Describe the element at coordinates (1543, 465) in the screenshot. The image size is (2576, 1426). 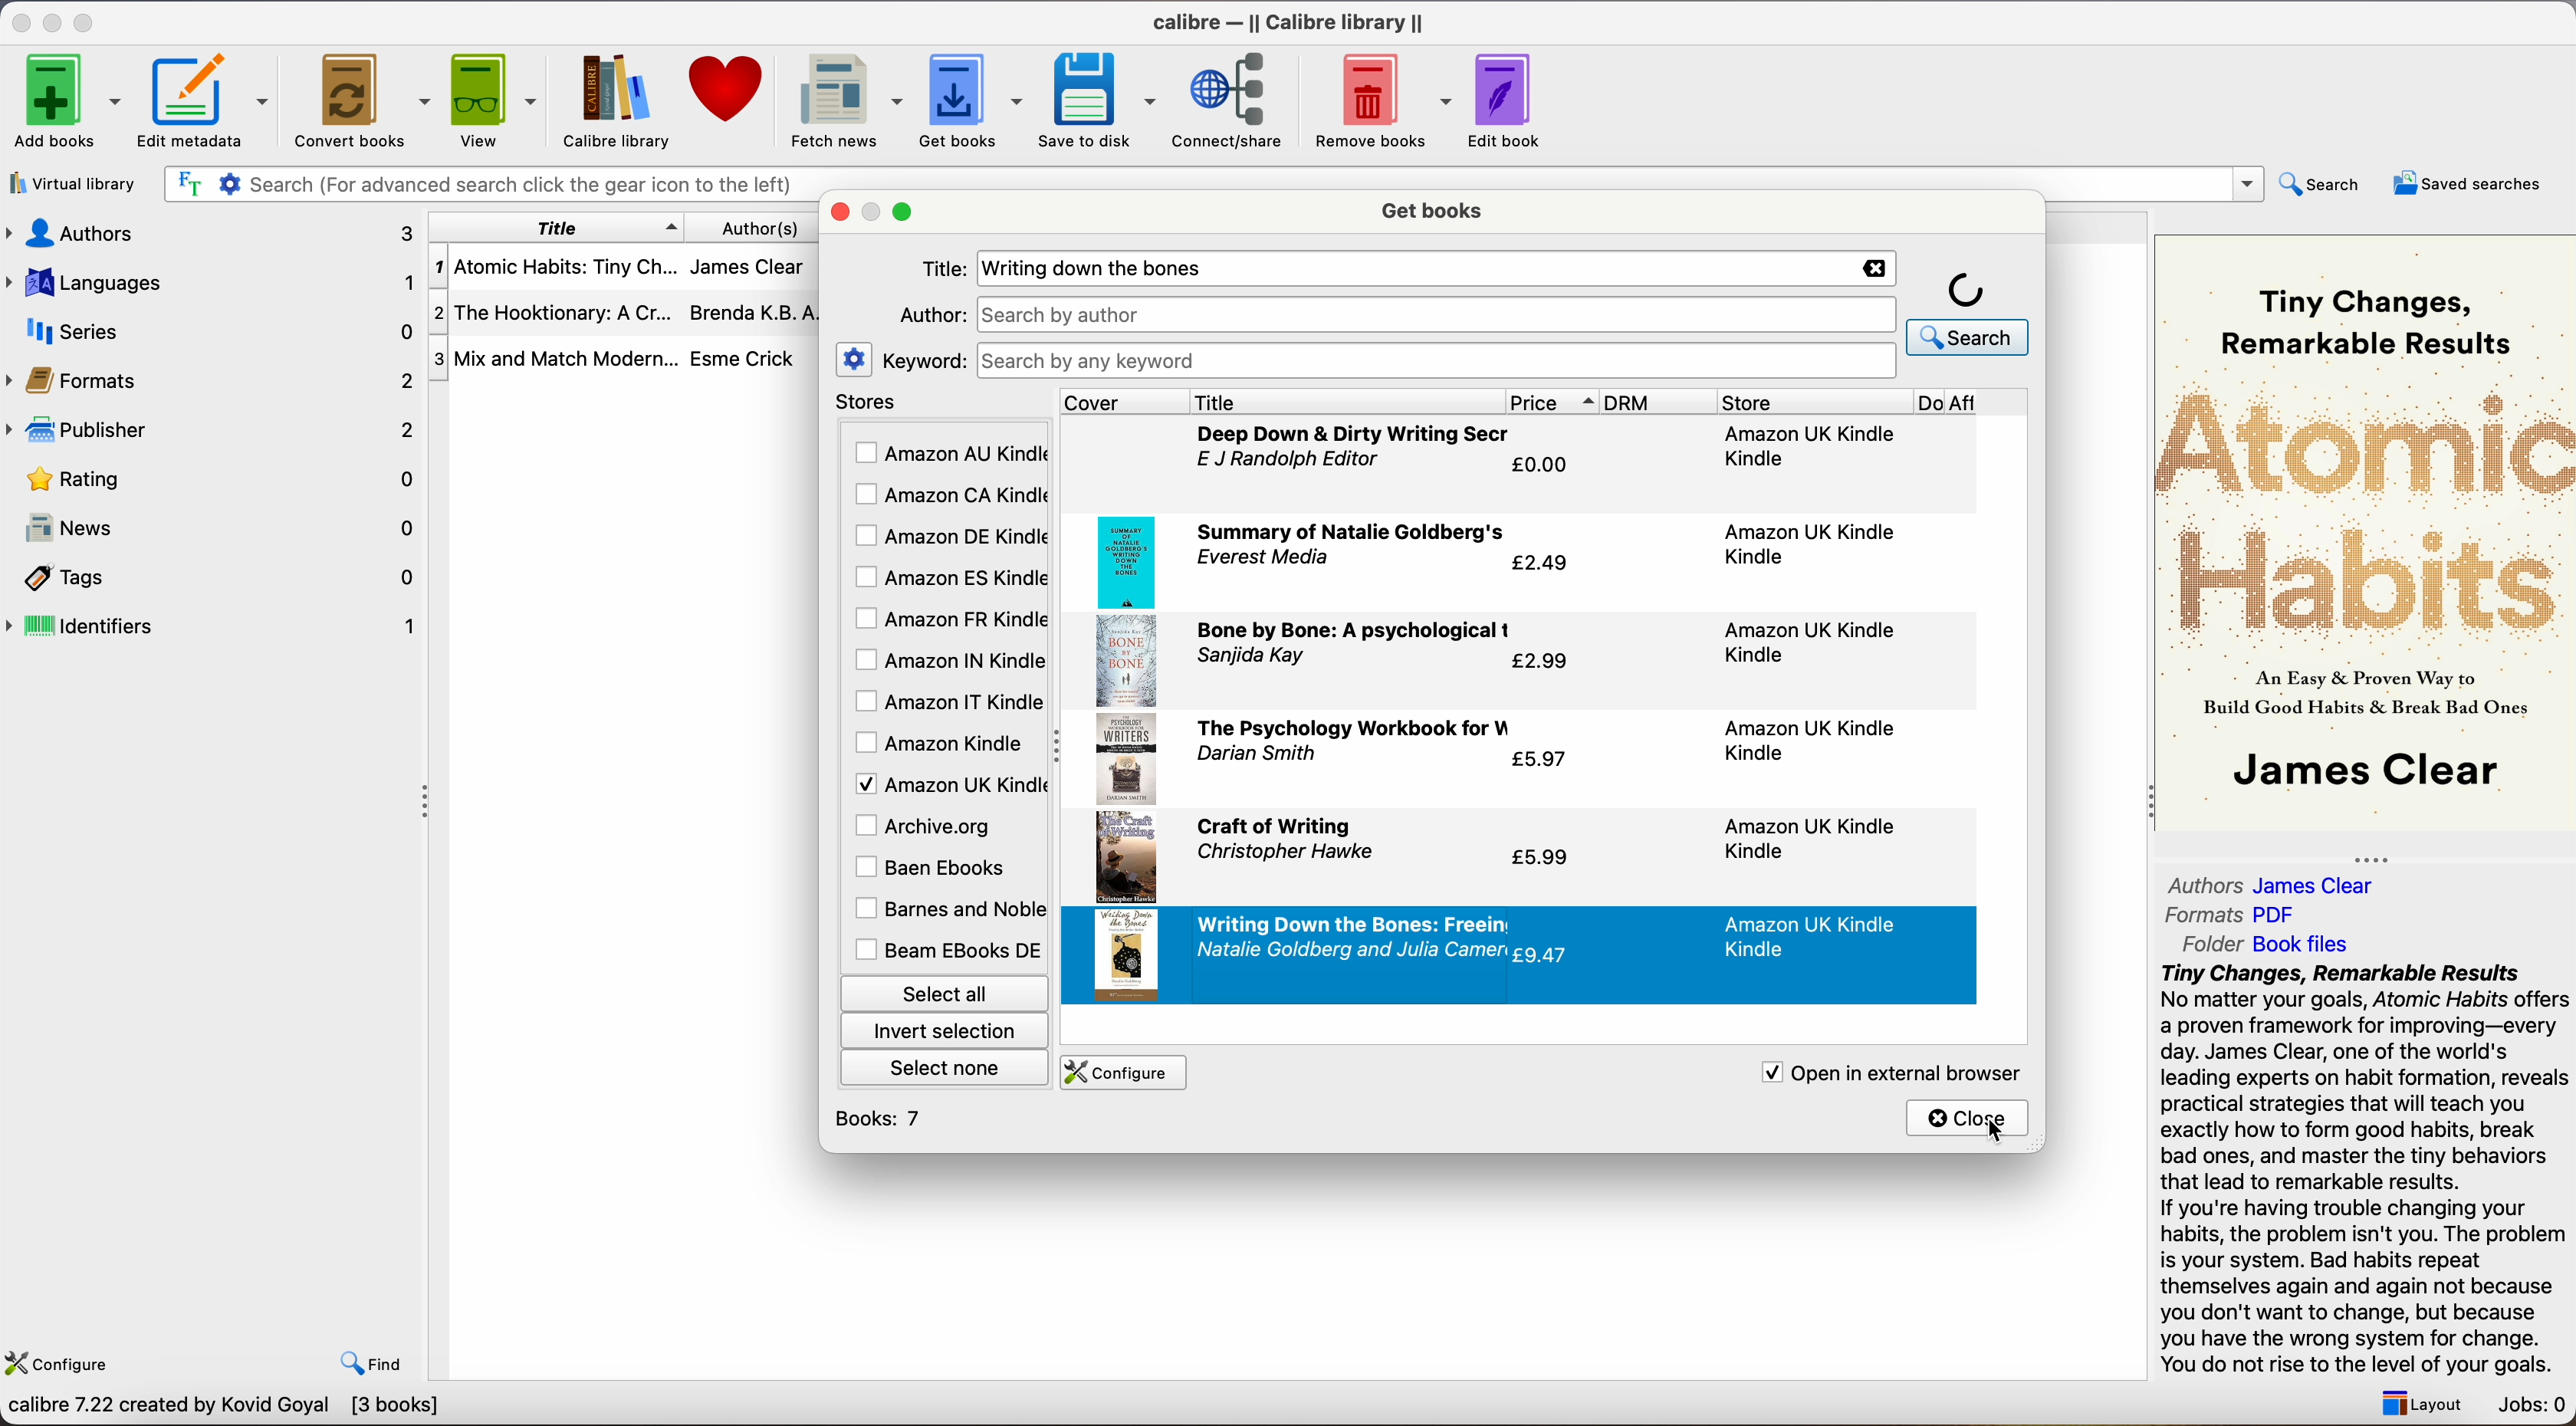
I see `€0.00` at that location.